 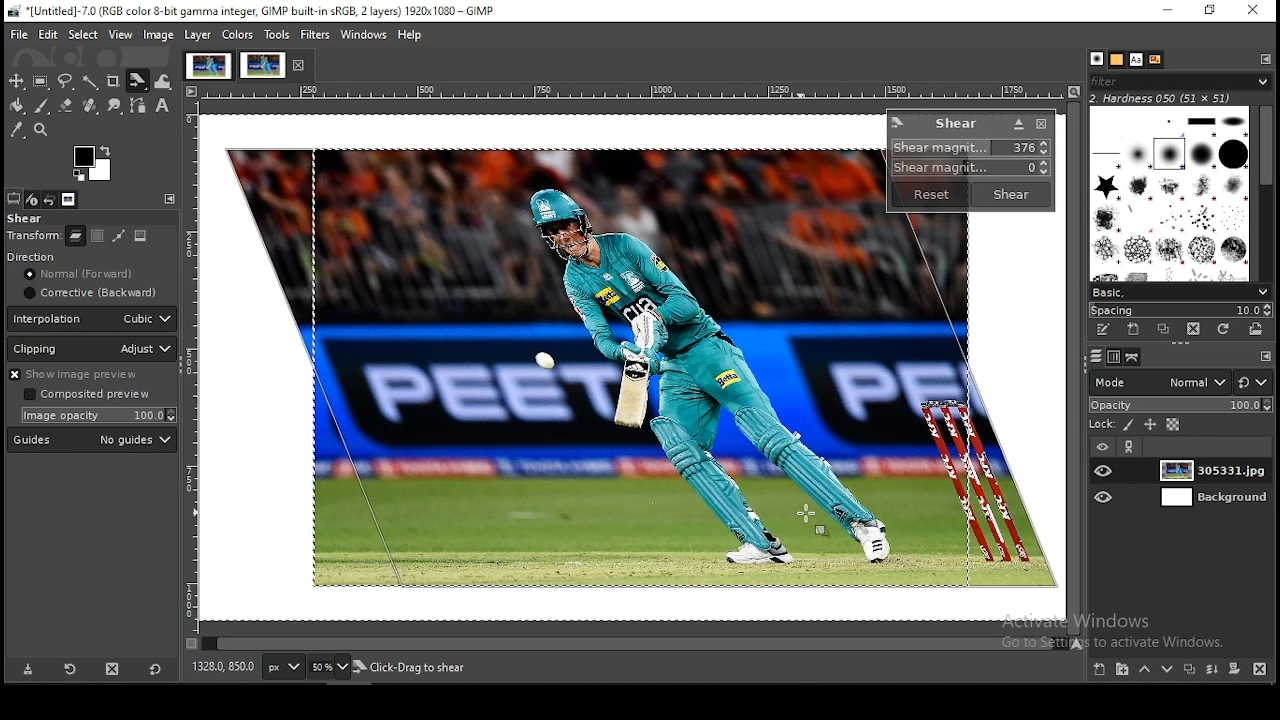 What do you see at coordinates (1211, 12) in the screenshot?
I see `restore` at bounding box center [1211, 12].